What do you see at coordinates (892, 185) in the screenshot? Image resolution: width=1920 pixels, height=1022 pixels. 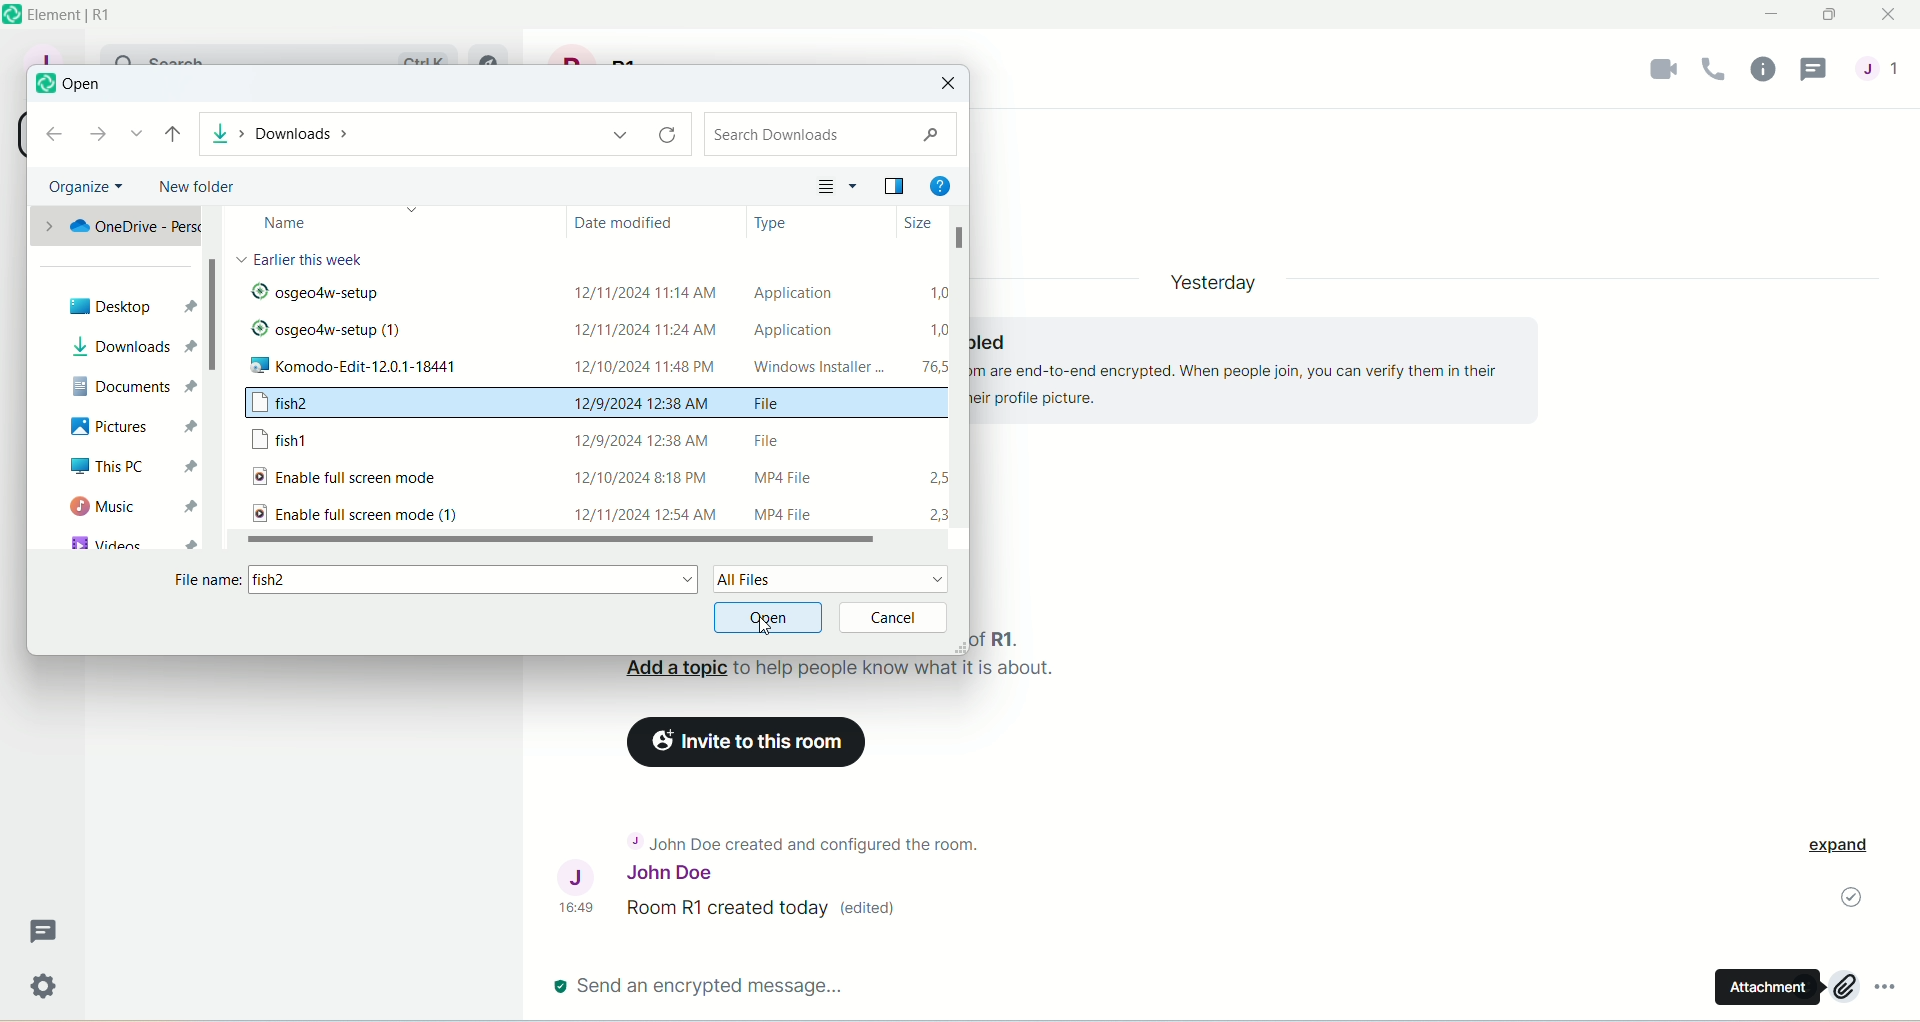 I see `view` at bounding box center [892, 185].